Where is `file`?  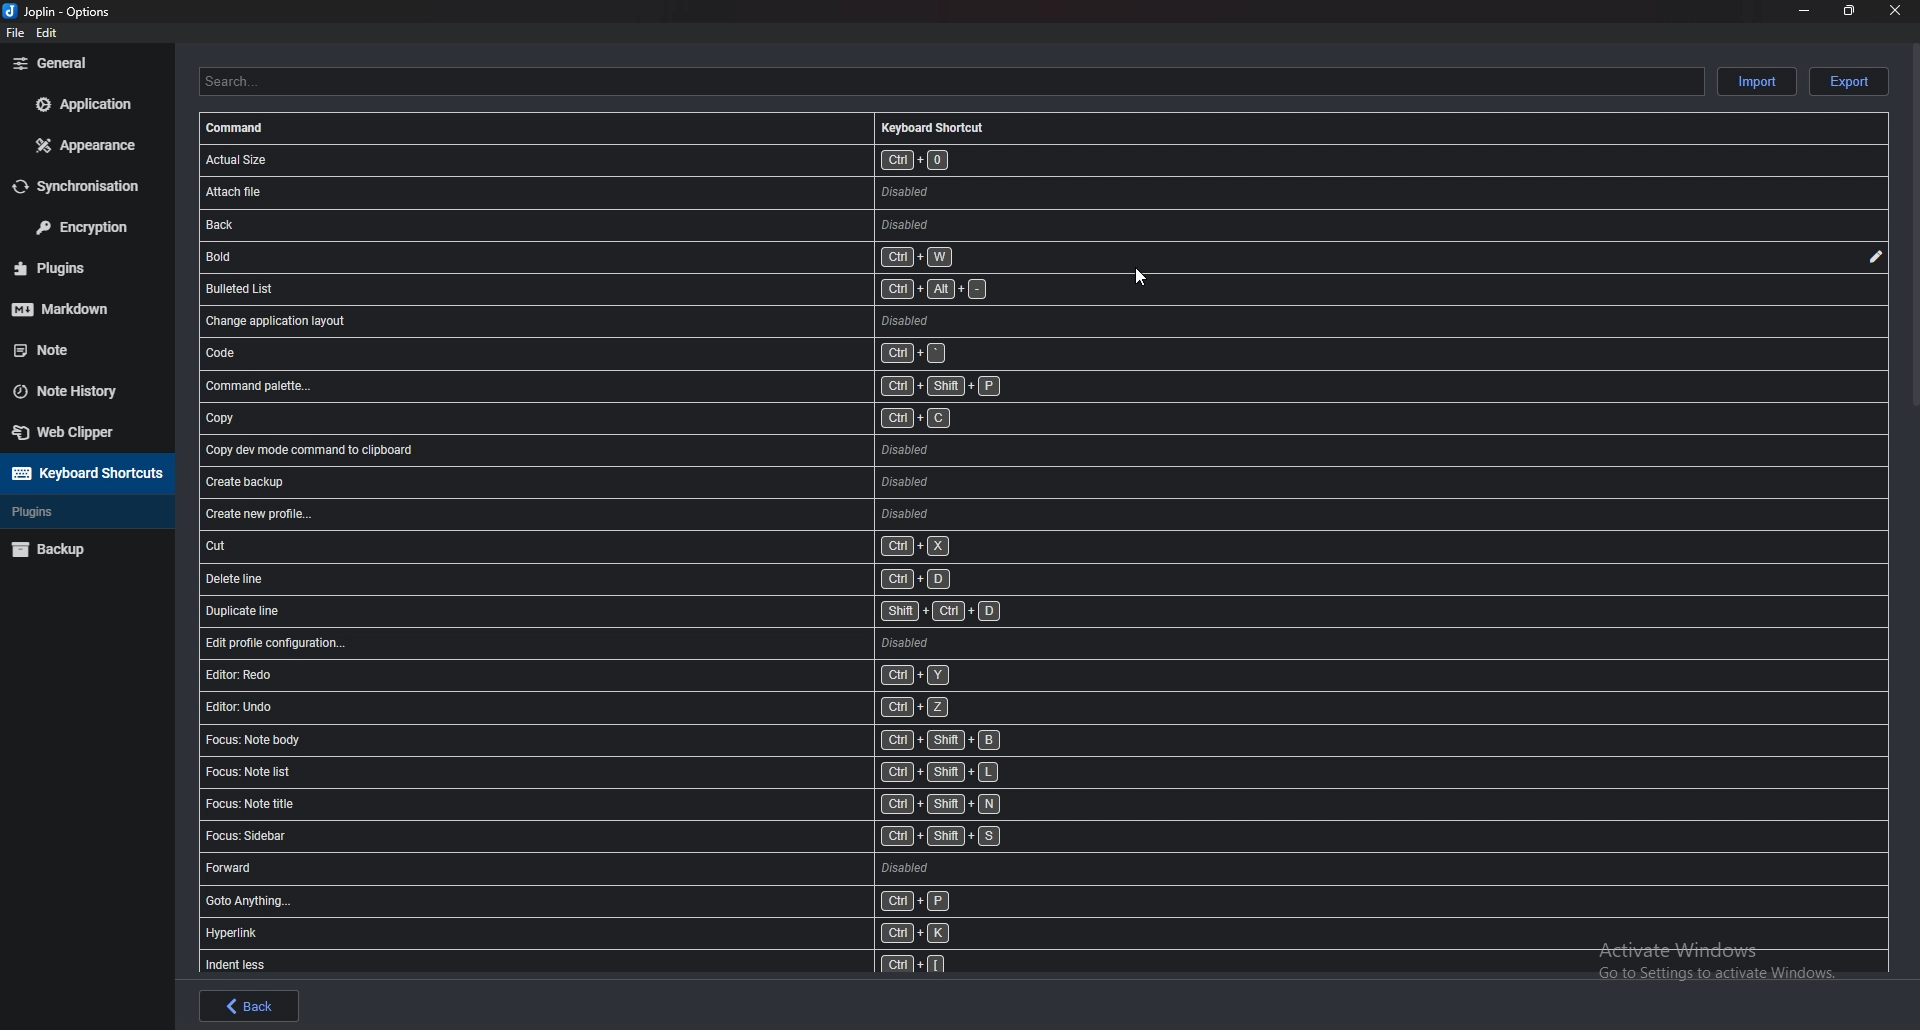 file is located at coordinates (15, 35).